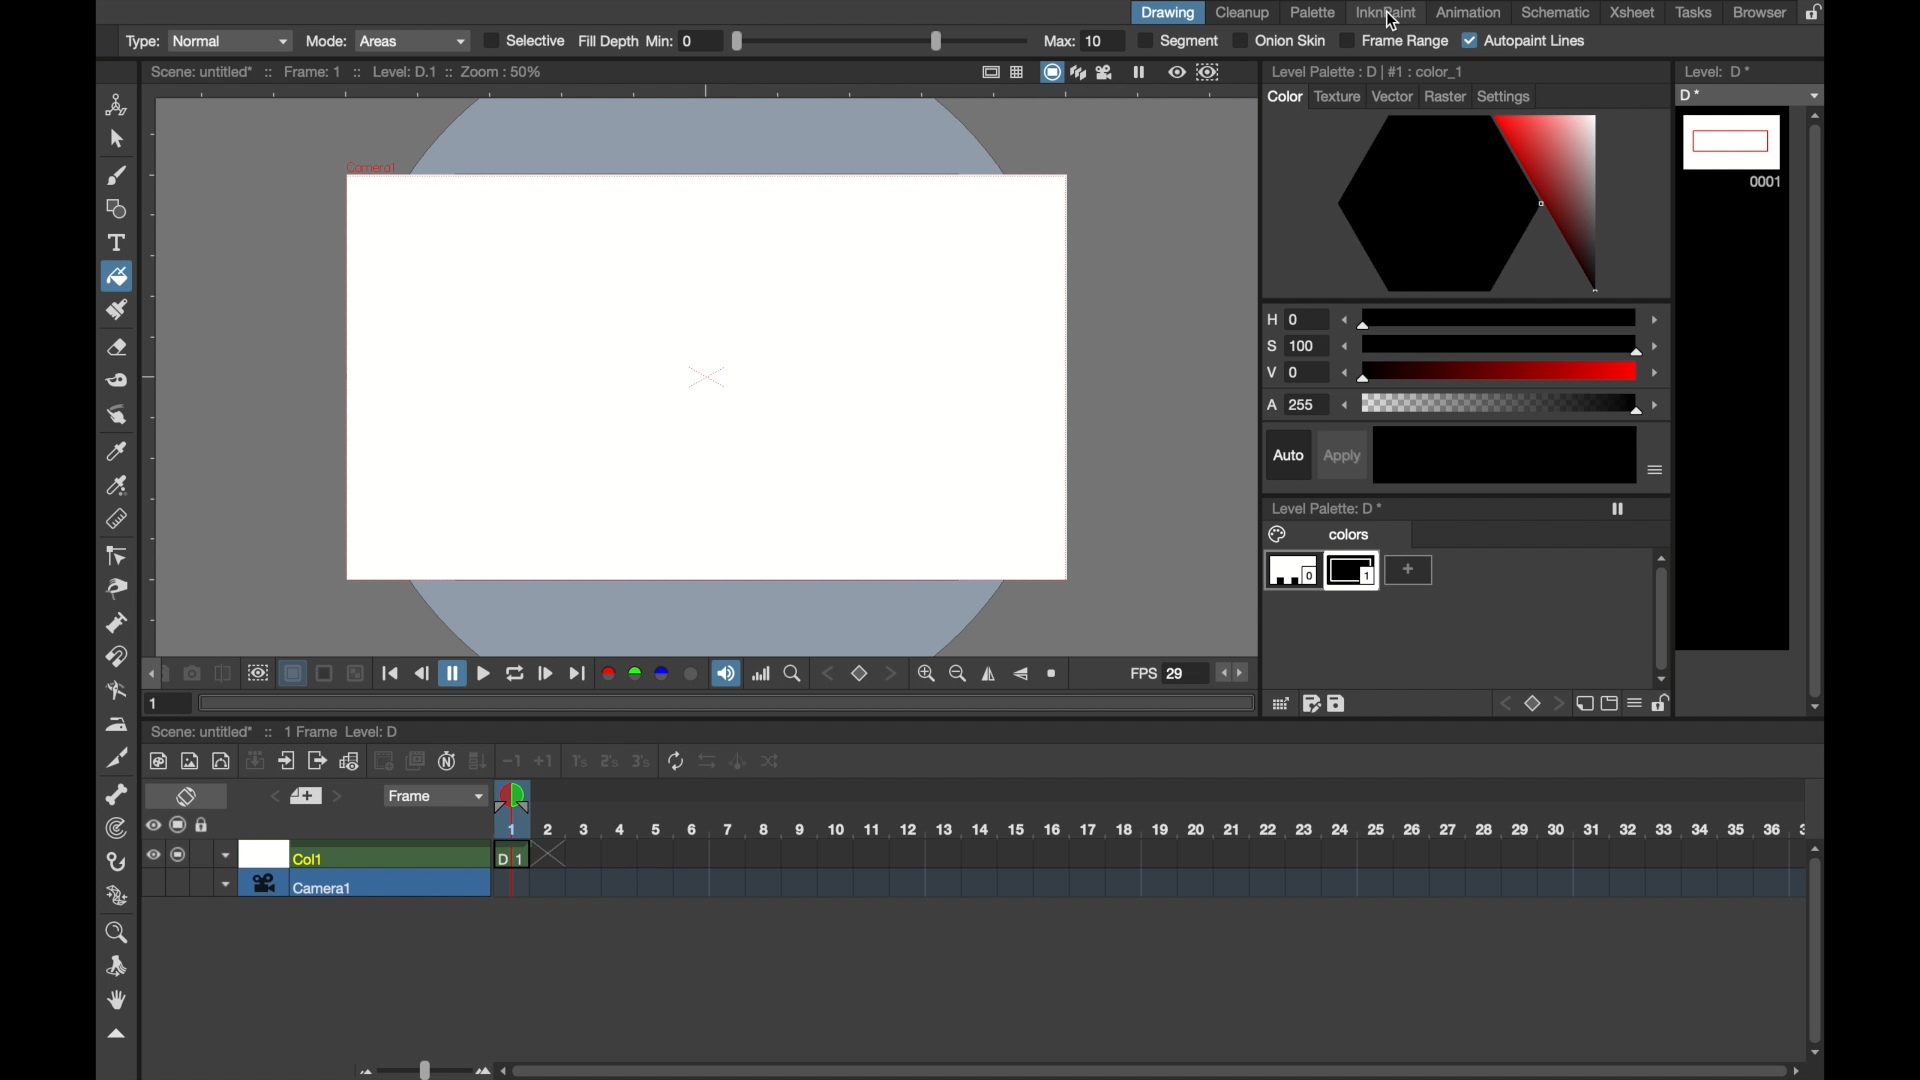 This screenshot has width=1920, height=1080. What do you see at coordinates (118, 590) in the screenshot?
I see `pinch tool` at bounding box center [118, 590].